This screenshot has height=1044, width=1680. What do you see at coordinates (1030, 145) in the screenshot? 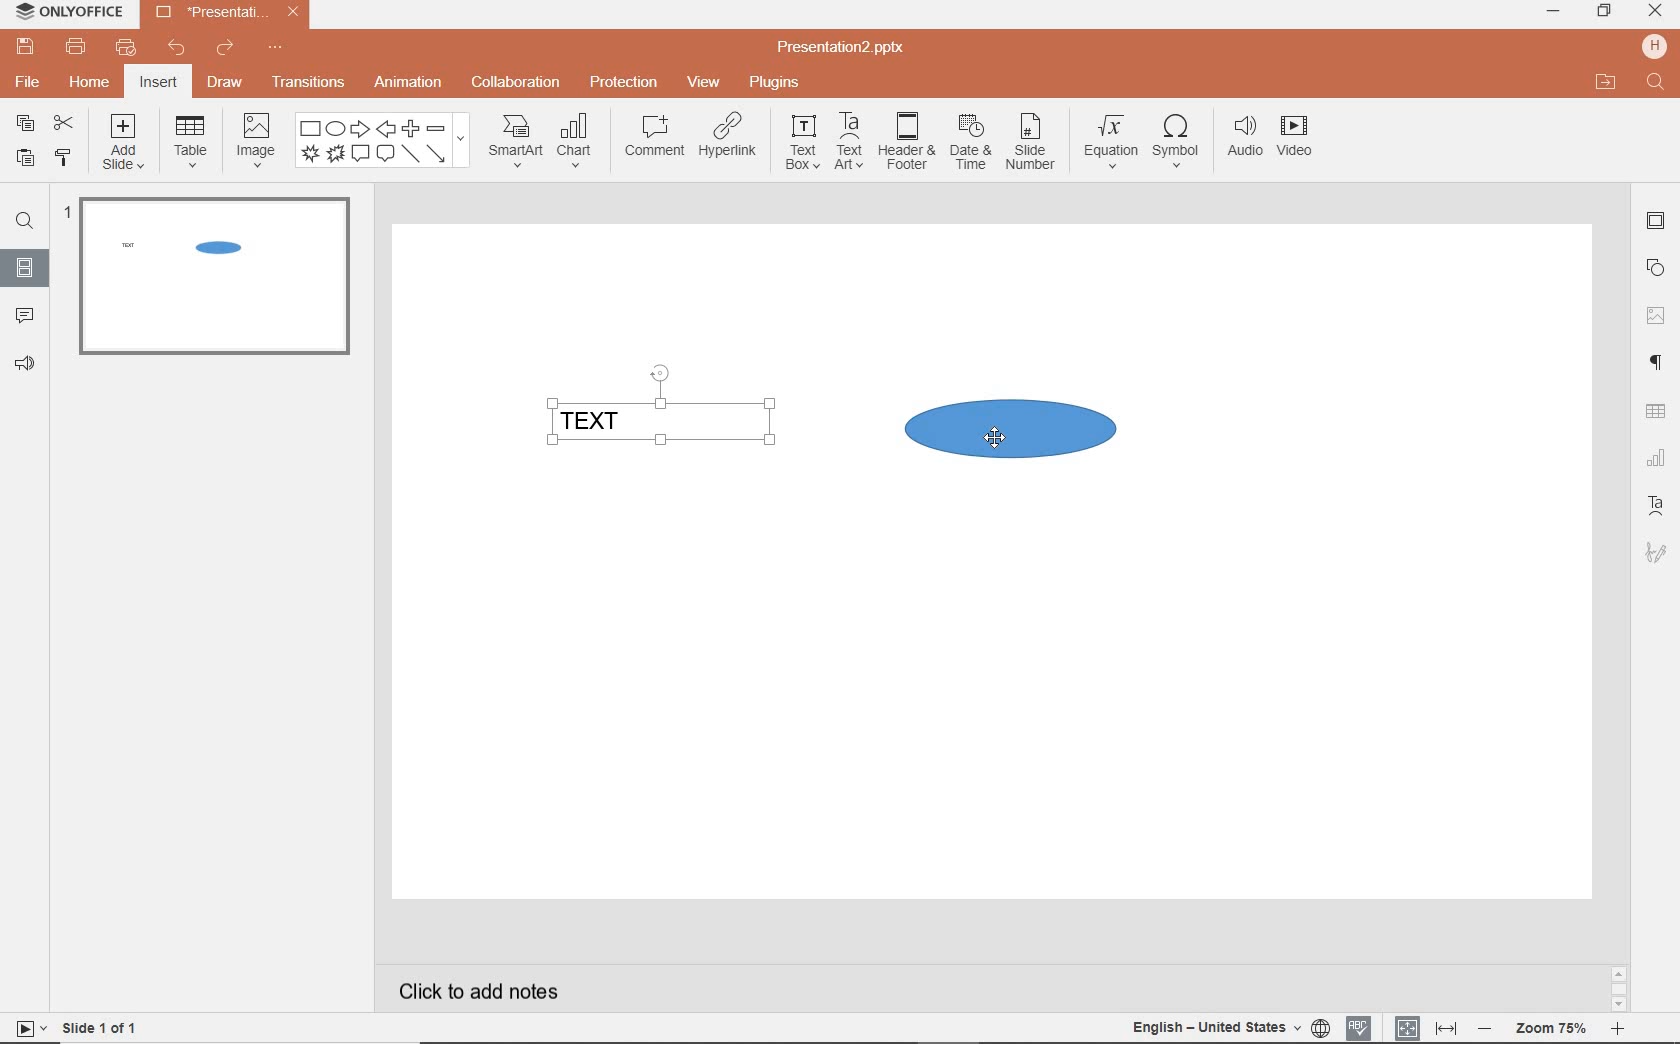
I see `slide number` at bounding box center [1030, 145].